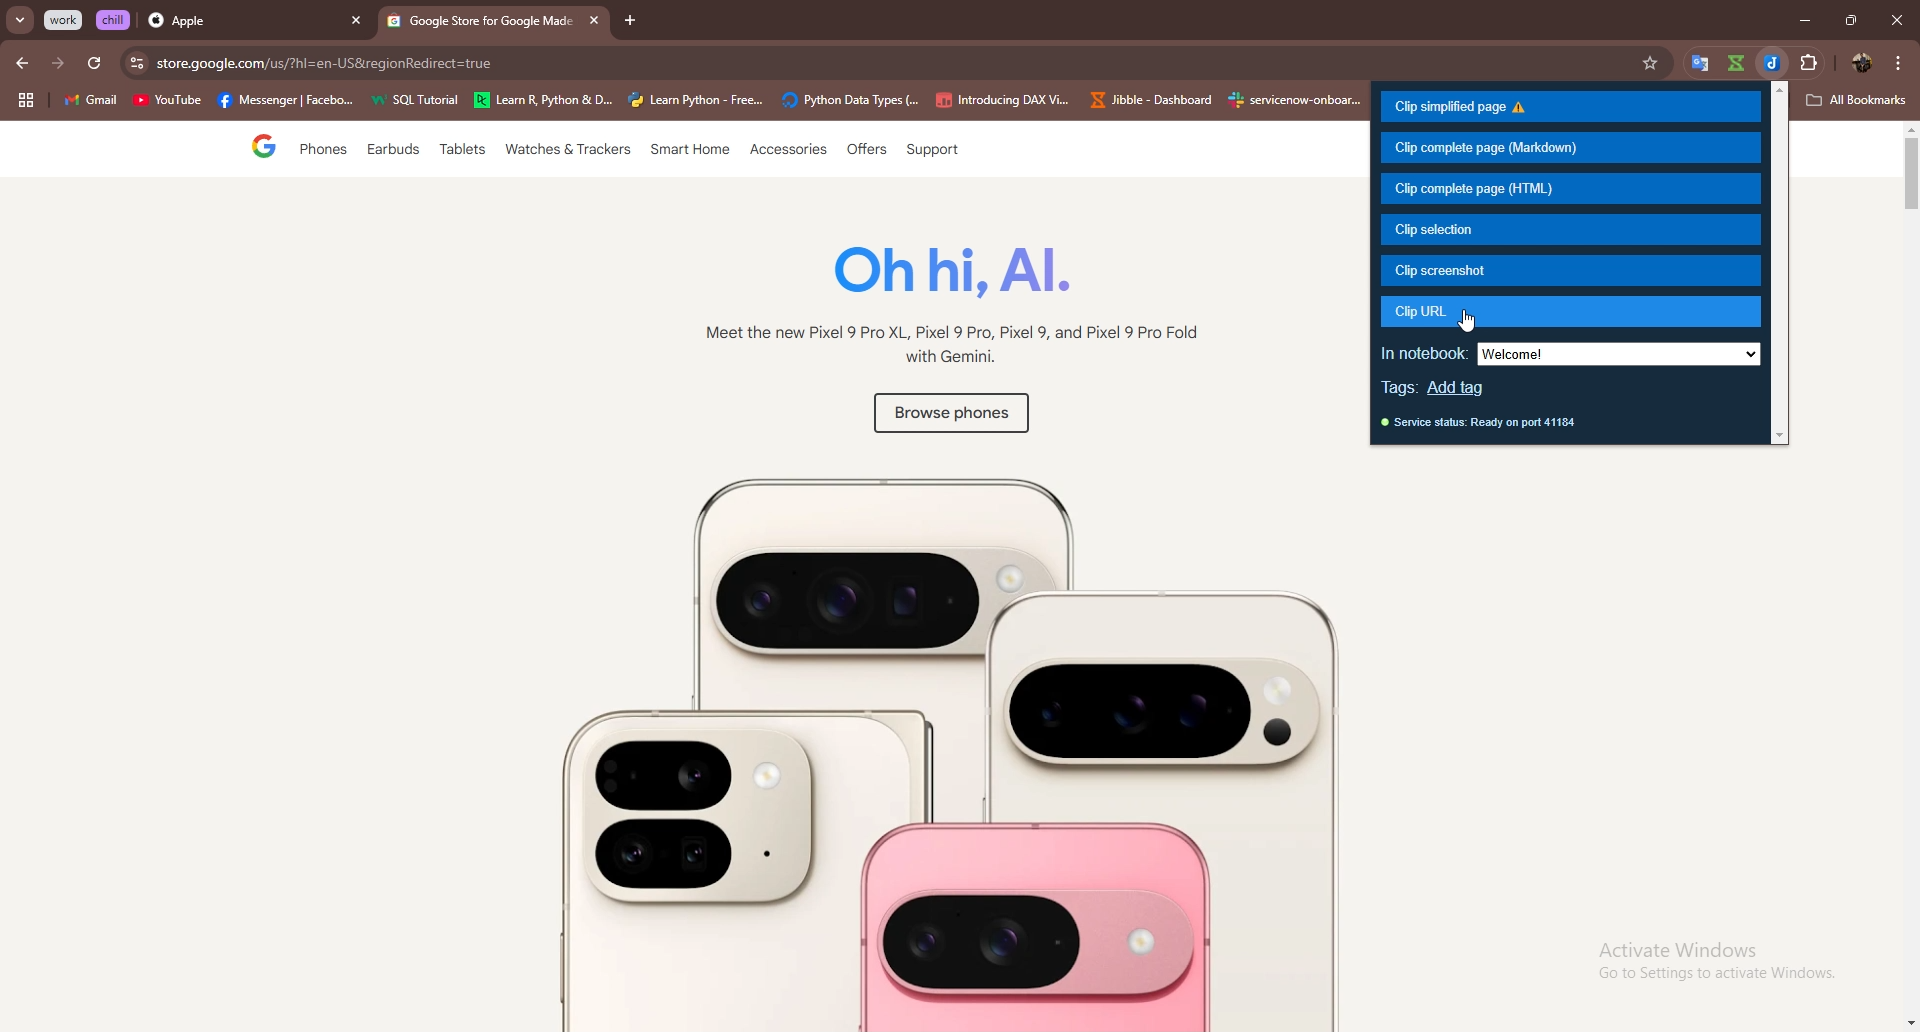 The width and height of the screenshot is (1920, 1032). I want to click on Watches & Trackers, so click(570, 151).